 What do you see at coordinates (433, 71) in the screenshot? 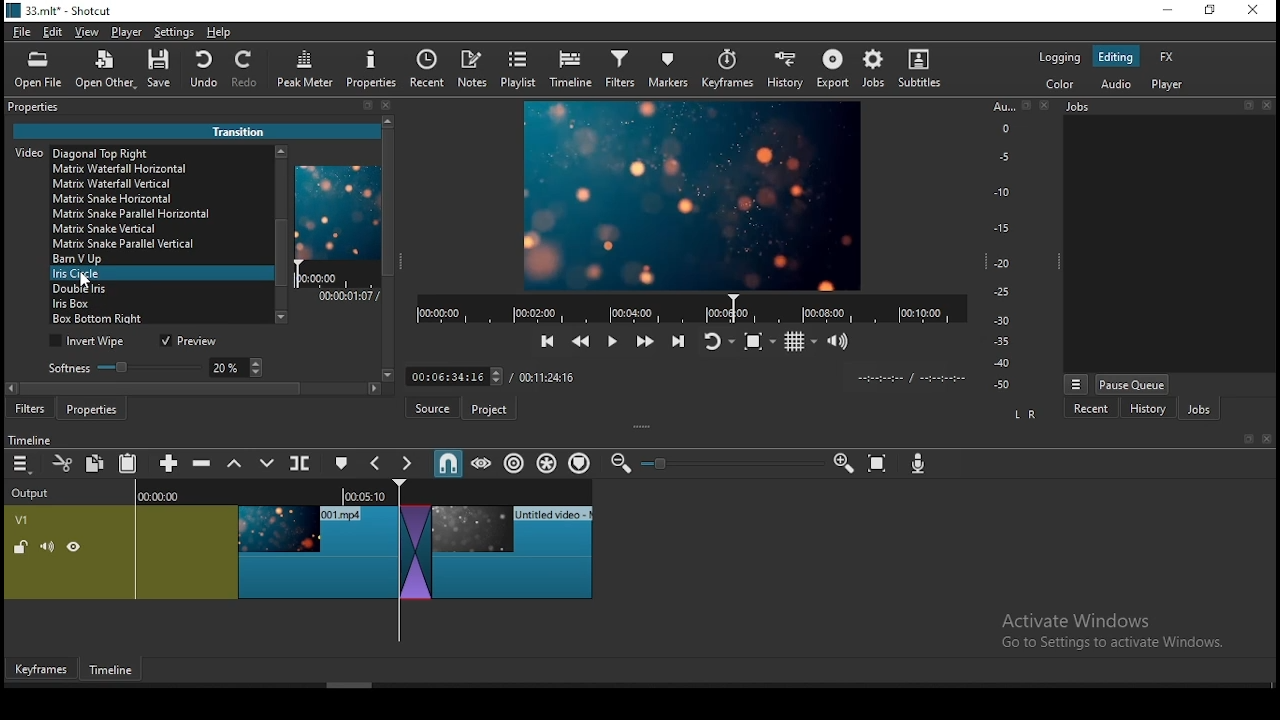
I see `split at playhead` at bounding box center [433, 71].